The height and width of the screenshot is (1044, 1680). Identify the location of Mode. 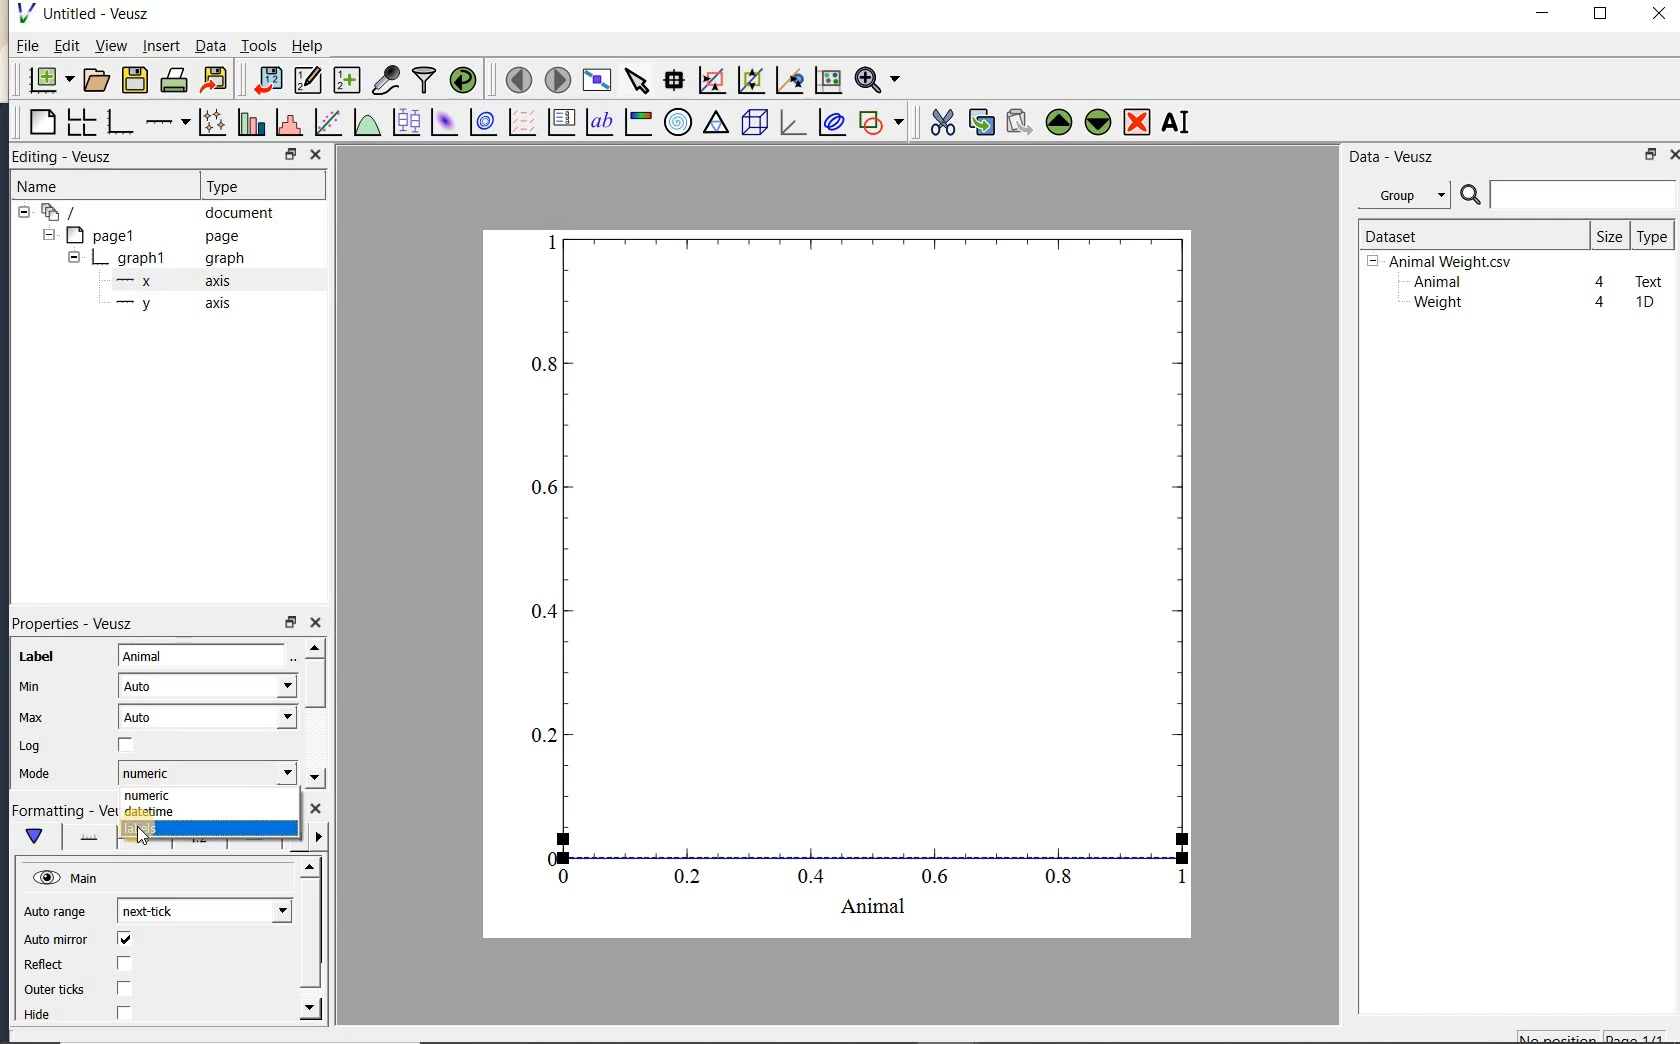
(34, 775).